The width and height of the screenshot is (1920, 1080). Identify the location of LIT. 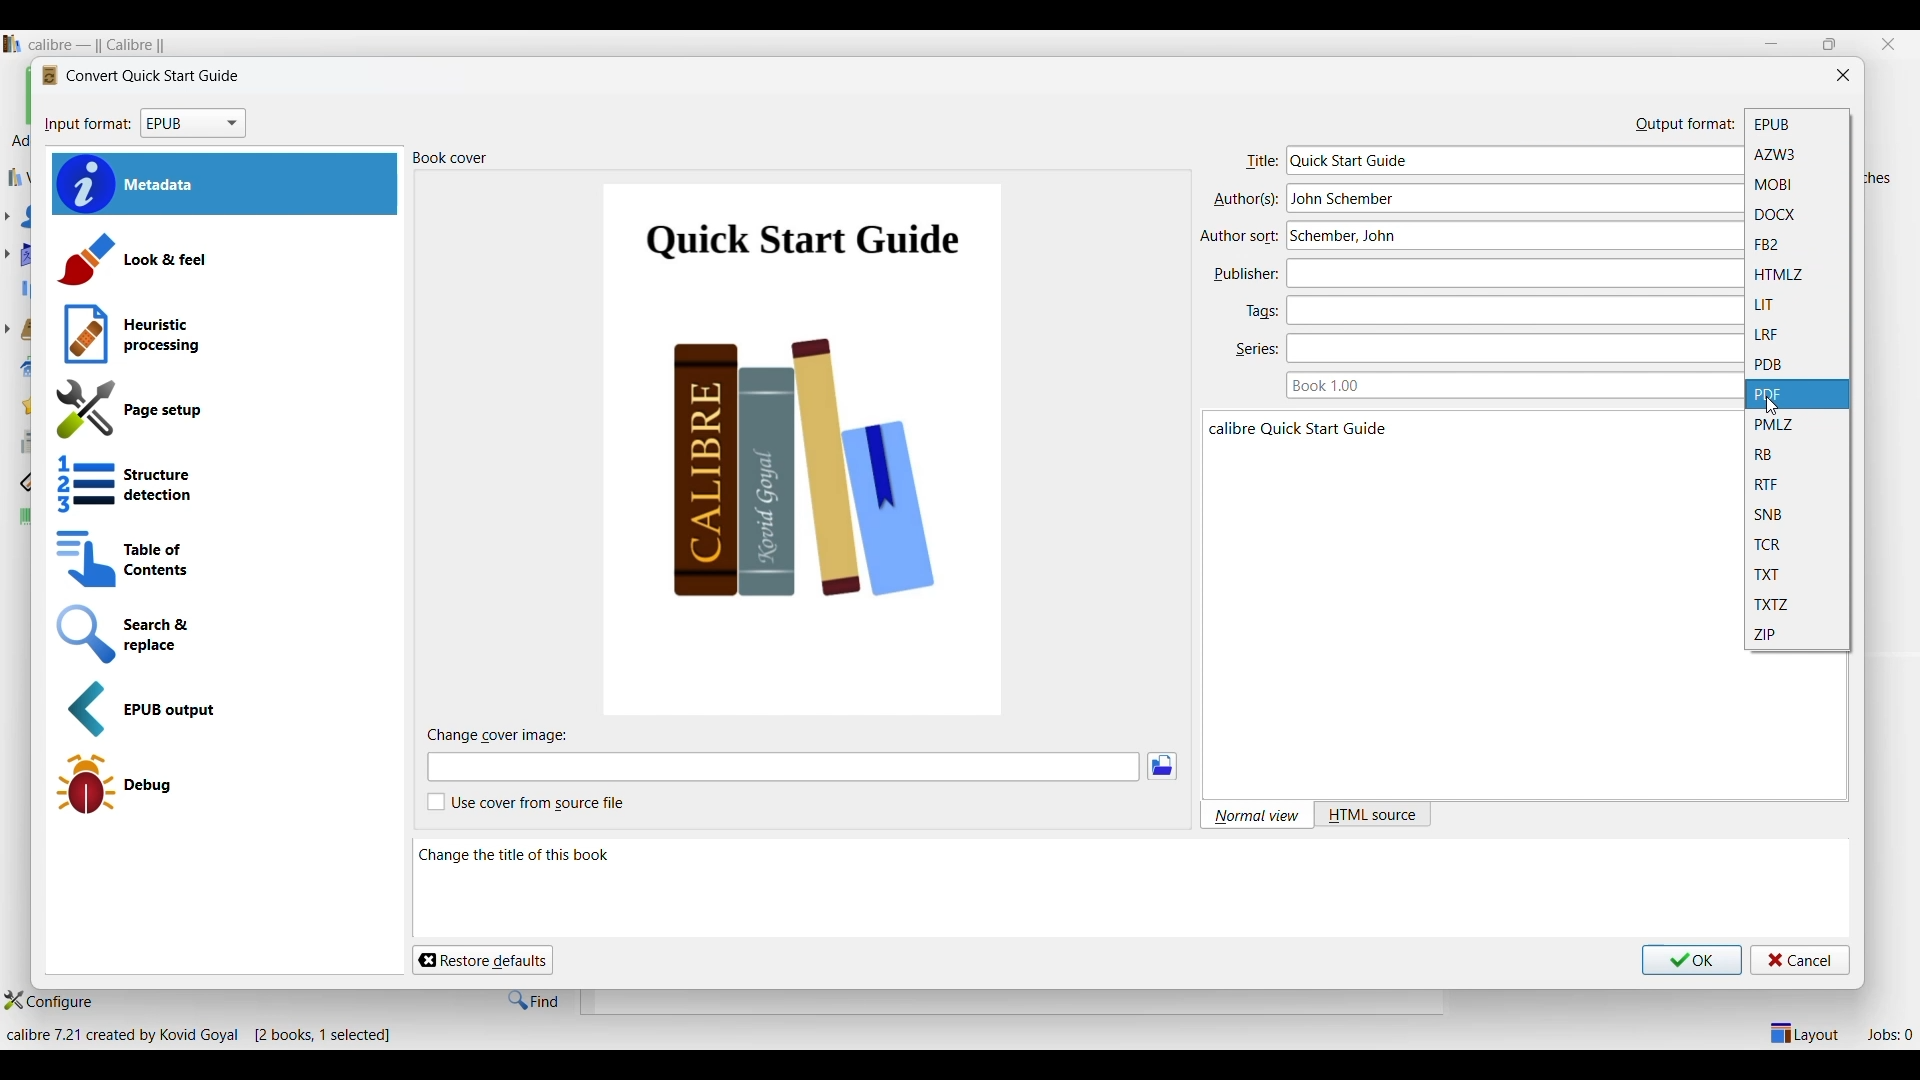
(1799, 305).